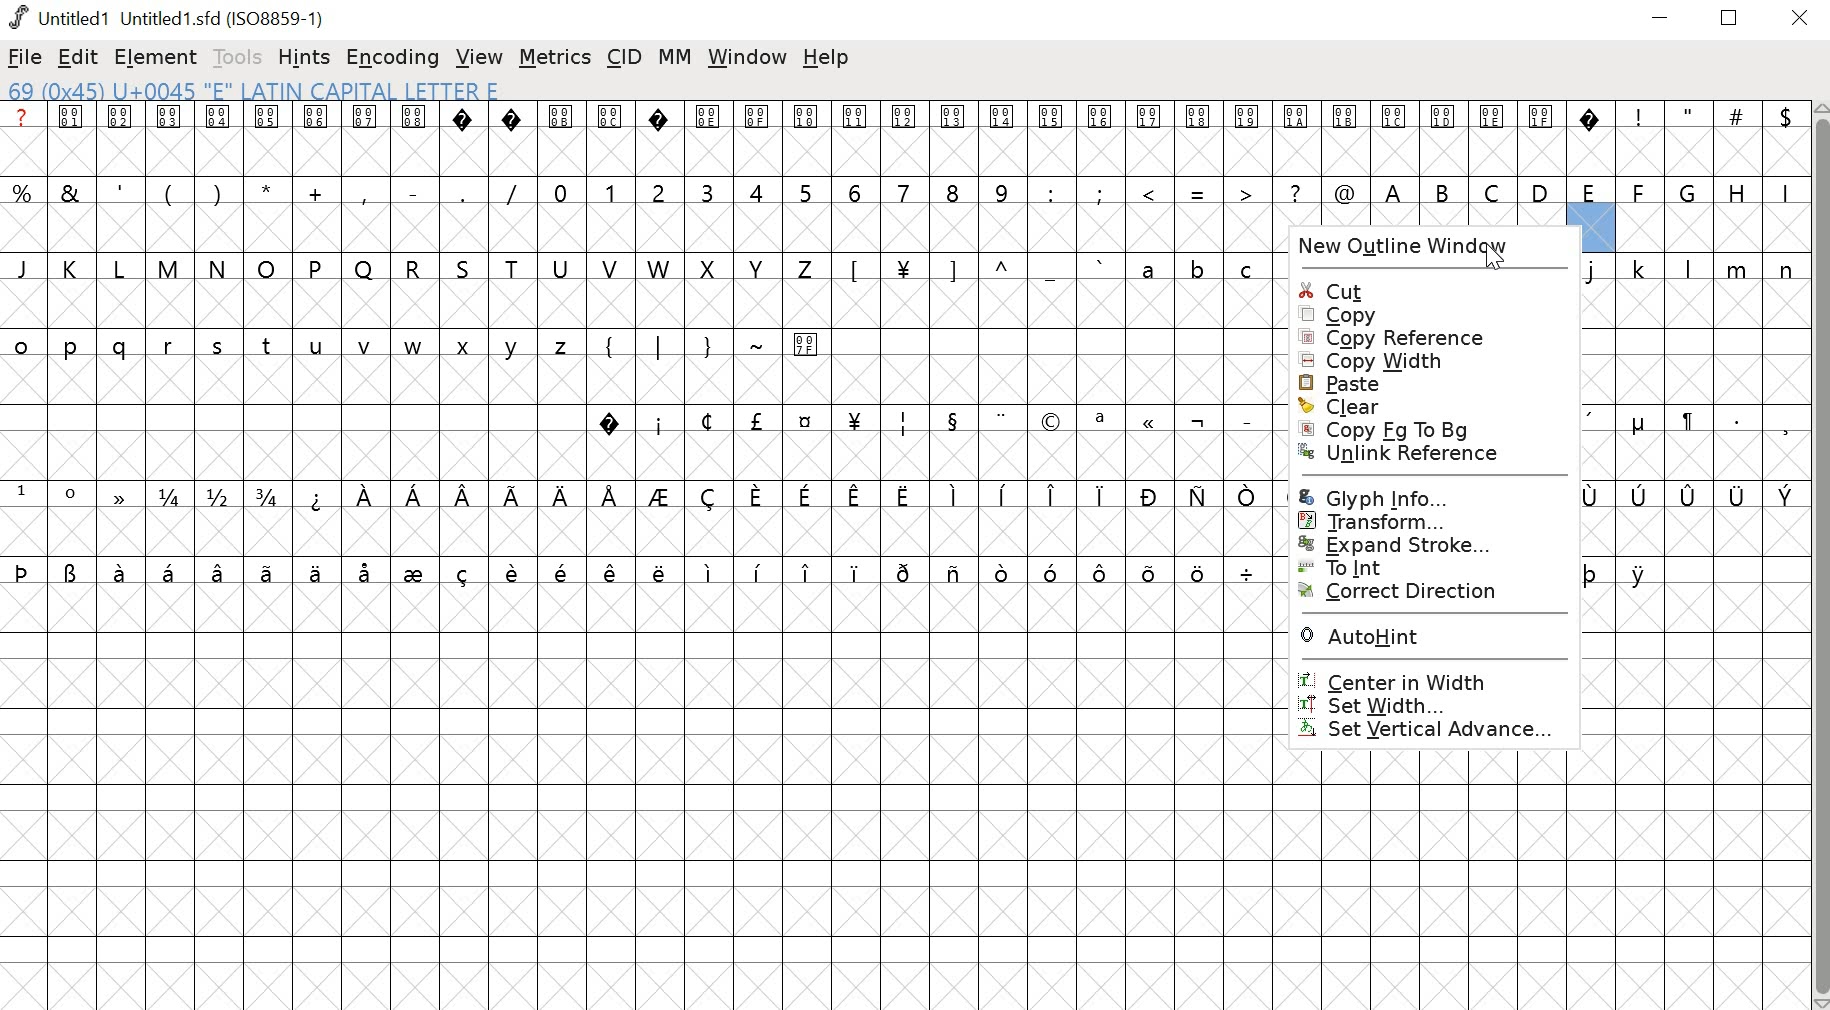 This screenshot has height=1010, width=1830. What do you see at coordinates (1693, 348) in the screenshot?
I see `empty cells` at bounding box center [1693, 348].